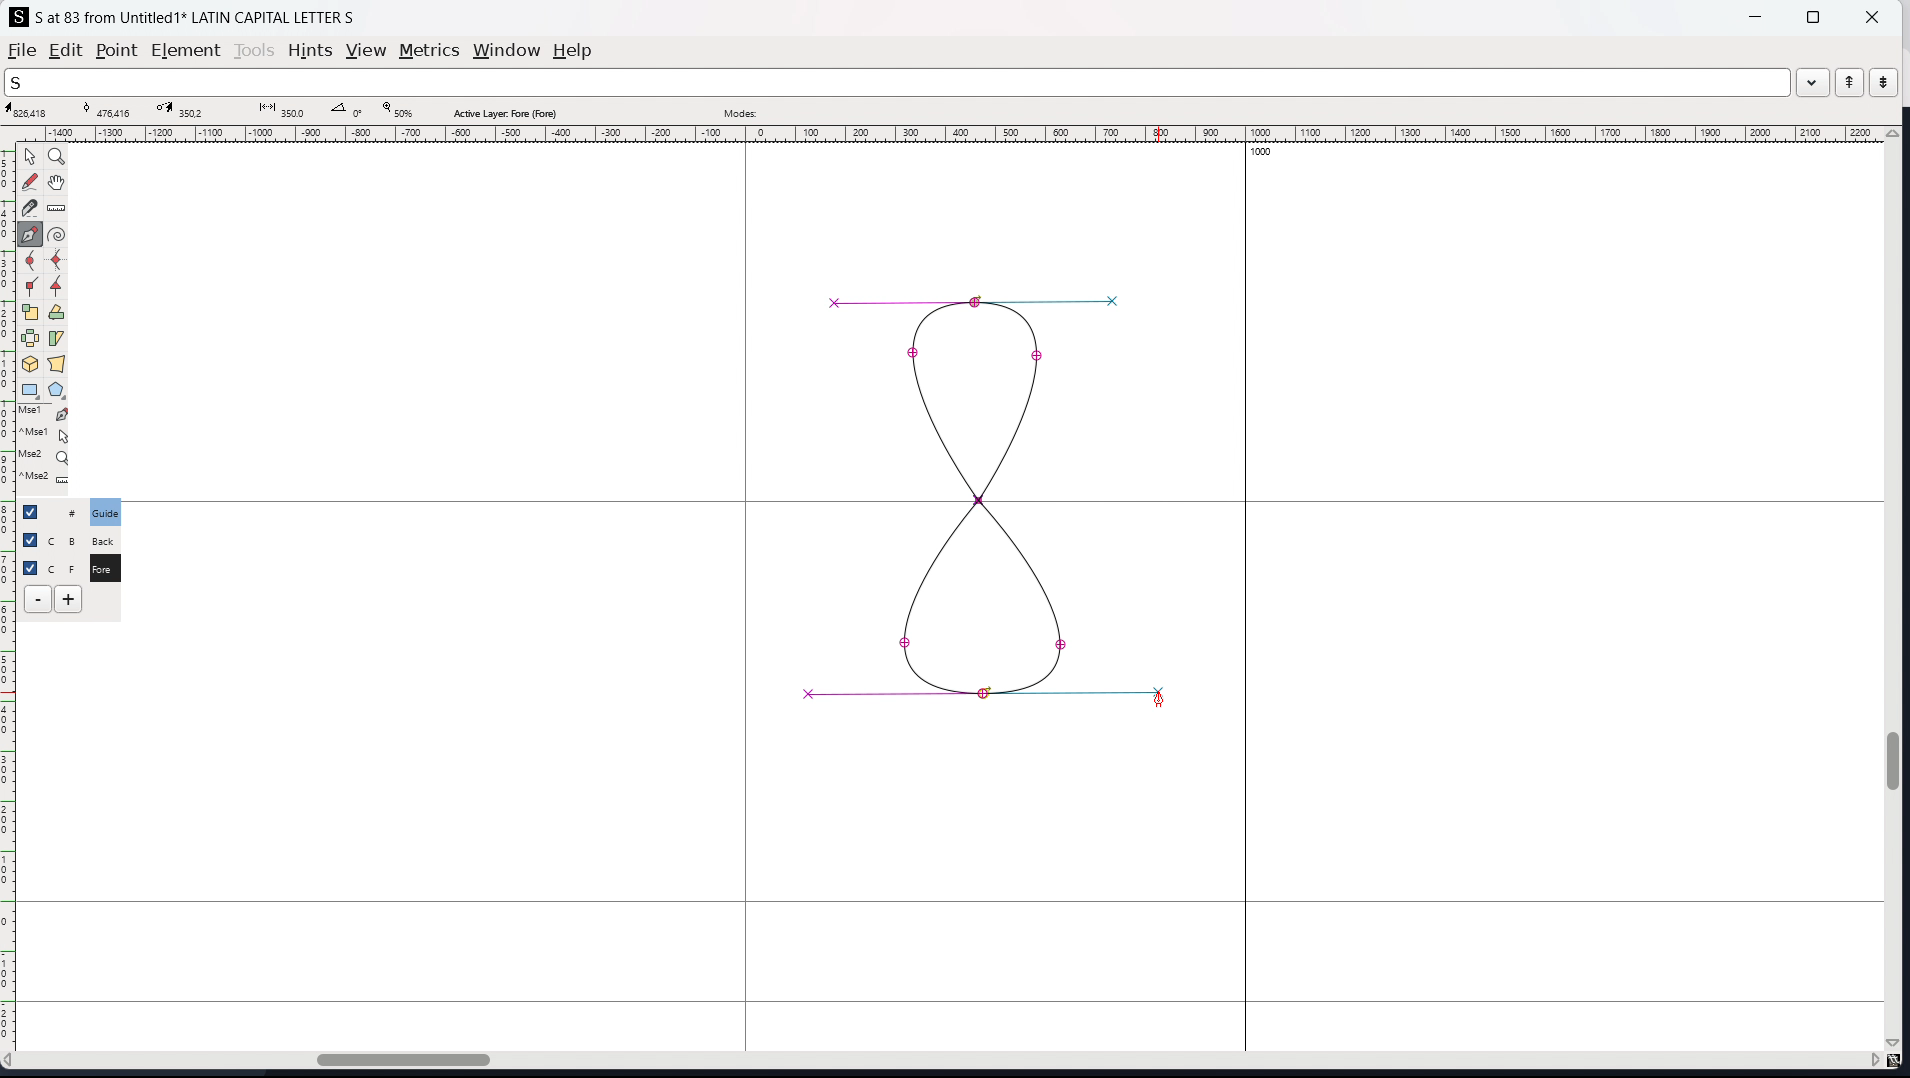 The width and height of the screenshot is (1910, 1078). Describe the element at coordinates (57, 287) in the screenshot. I see `add a tangent point` at that location.